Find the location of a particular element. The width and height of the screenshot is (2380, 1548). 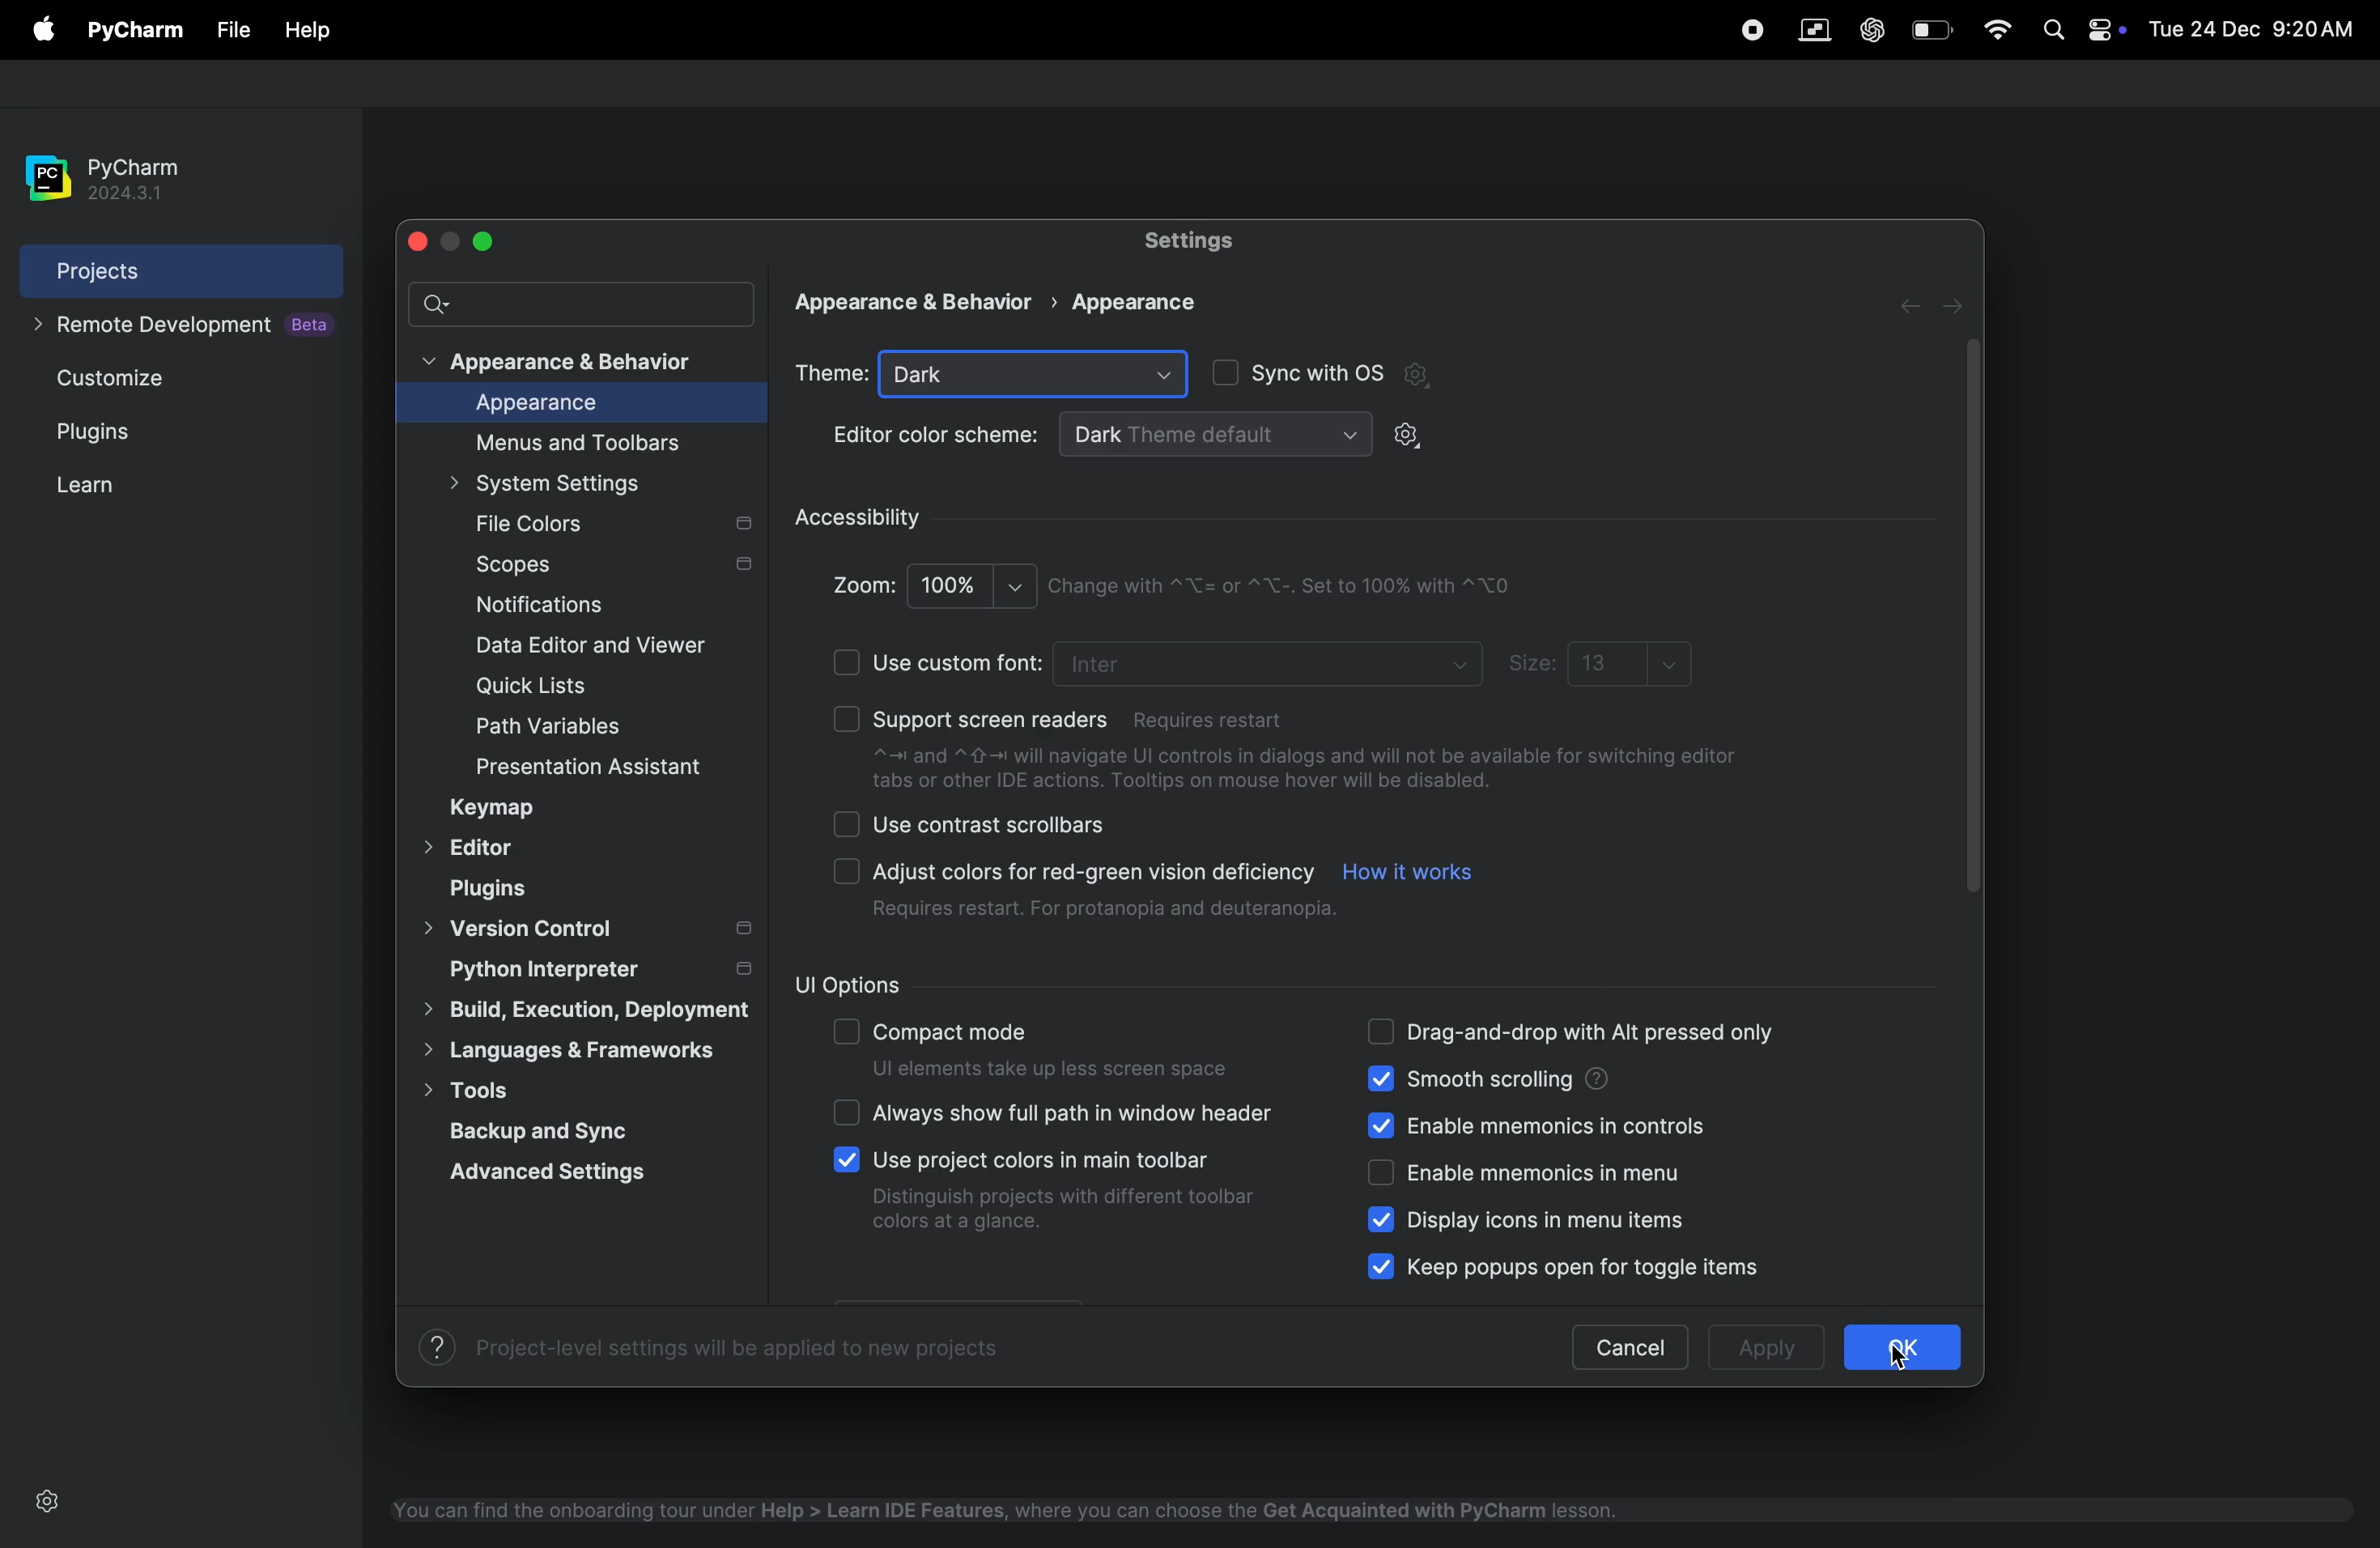

plugins is located at coordinates (496, 889).